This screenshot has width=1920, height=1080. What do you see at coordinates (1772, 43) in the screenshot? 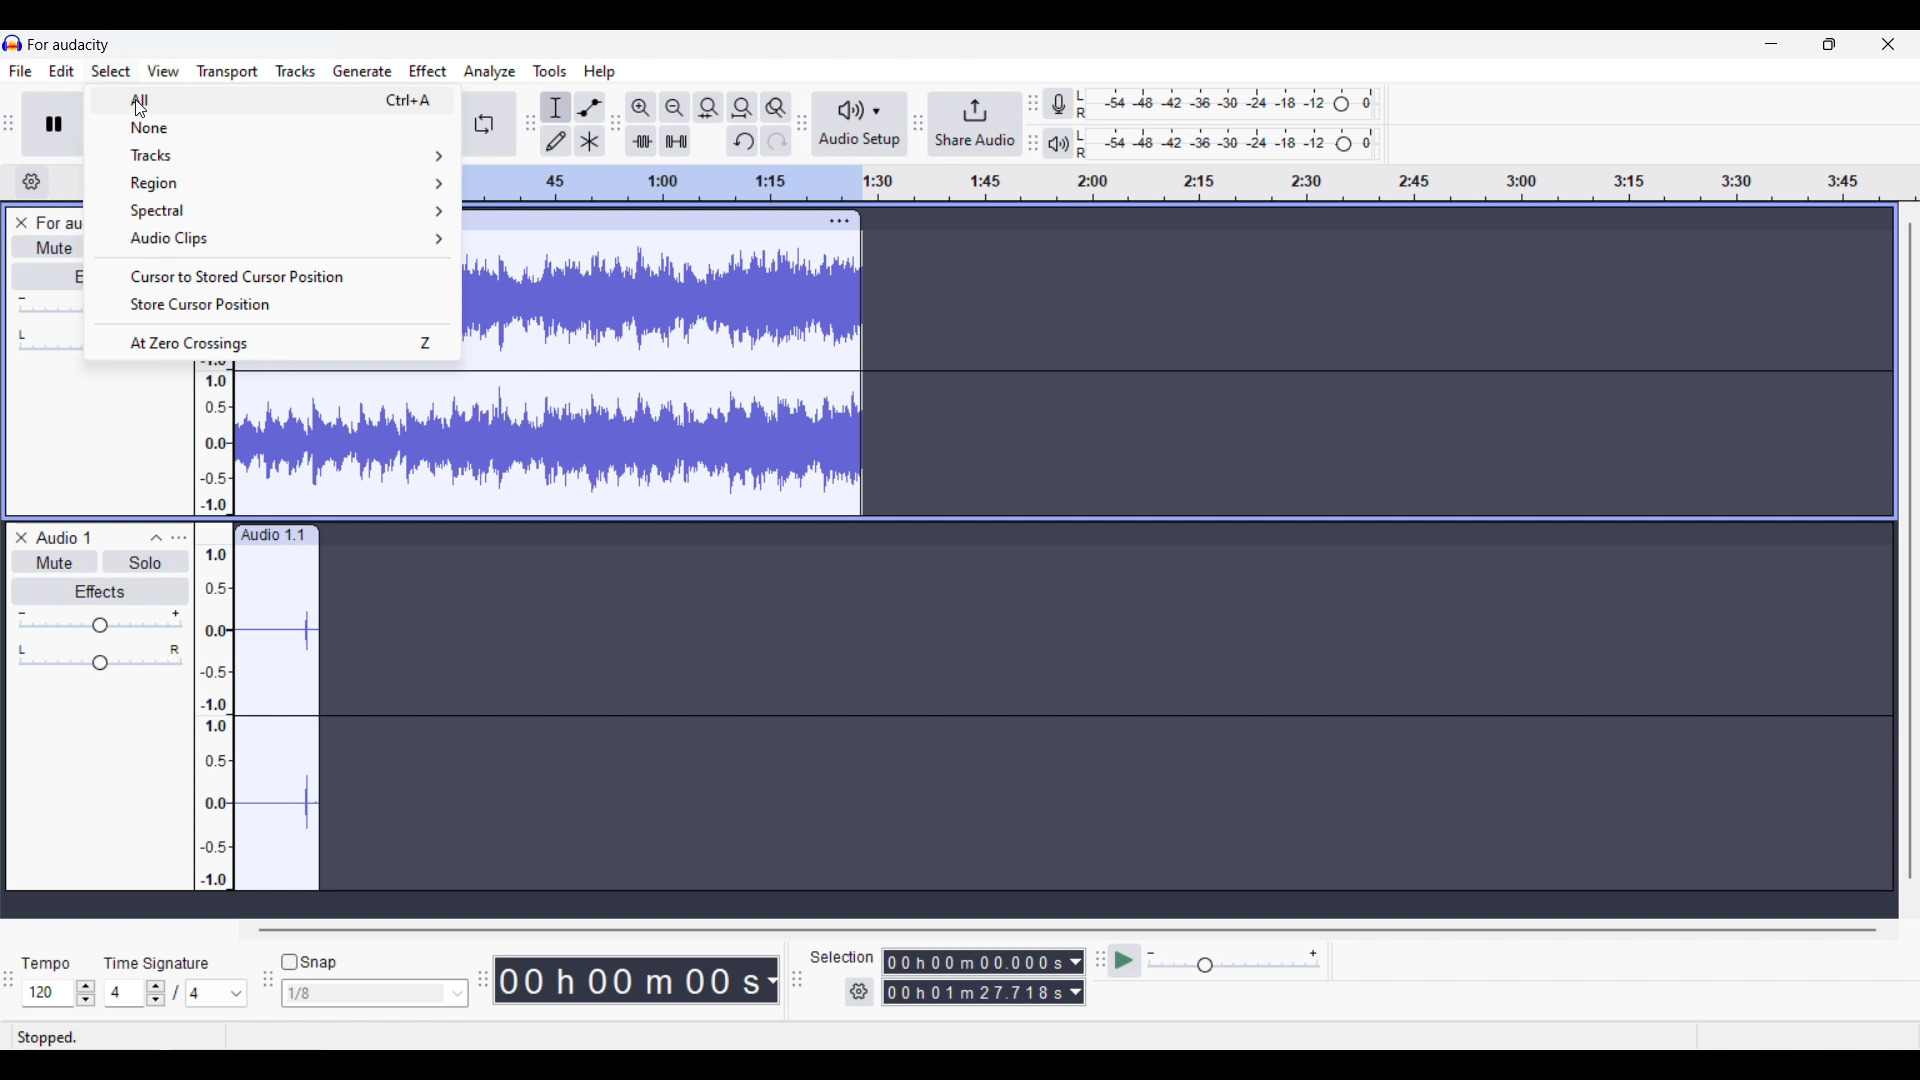
I see `Minimize ` at bounding box center [1772, 43].